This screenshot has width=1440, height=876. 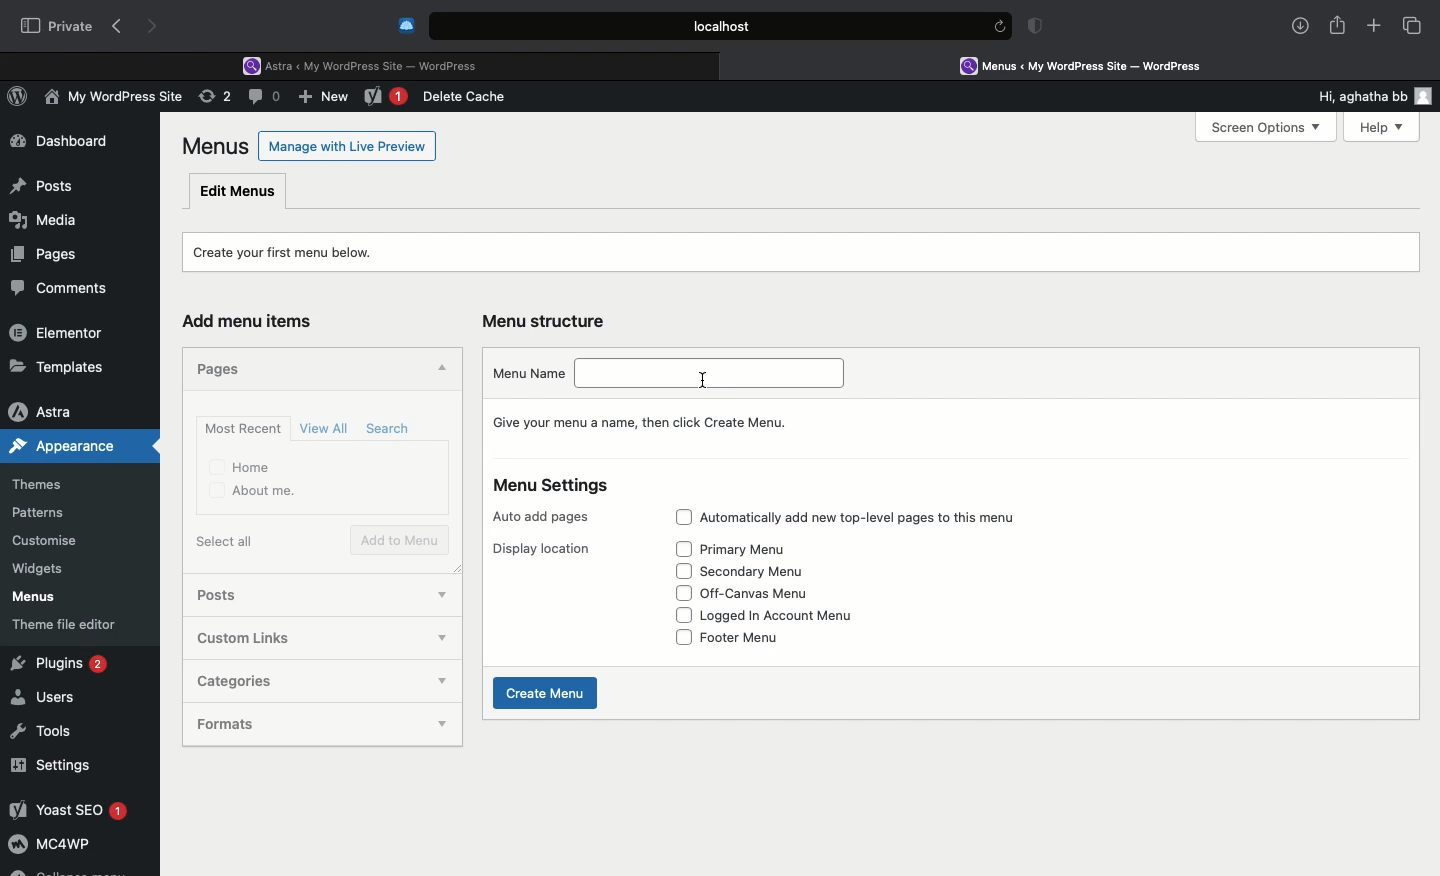 What do you see at coordinates (326, 428) in the screenshot?
I see `View all` at bounding box center [326, 428].